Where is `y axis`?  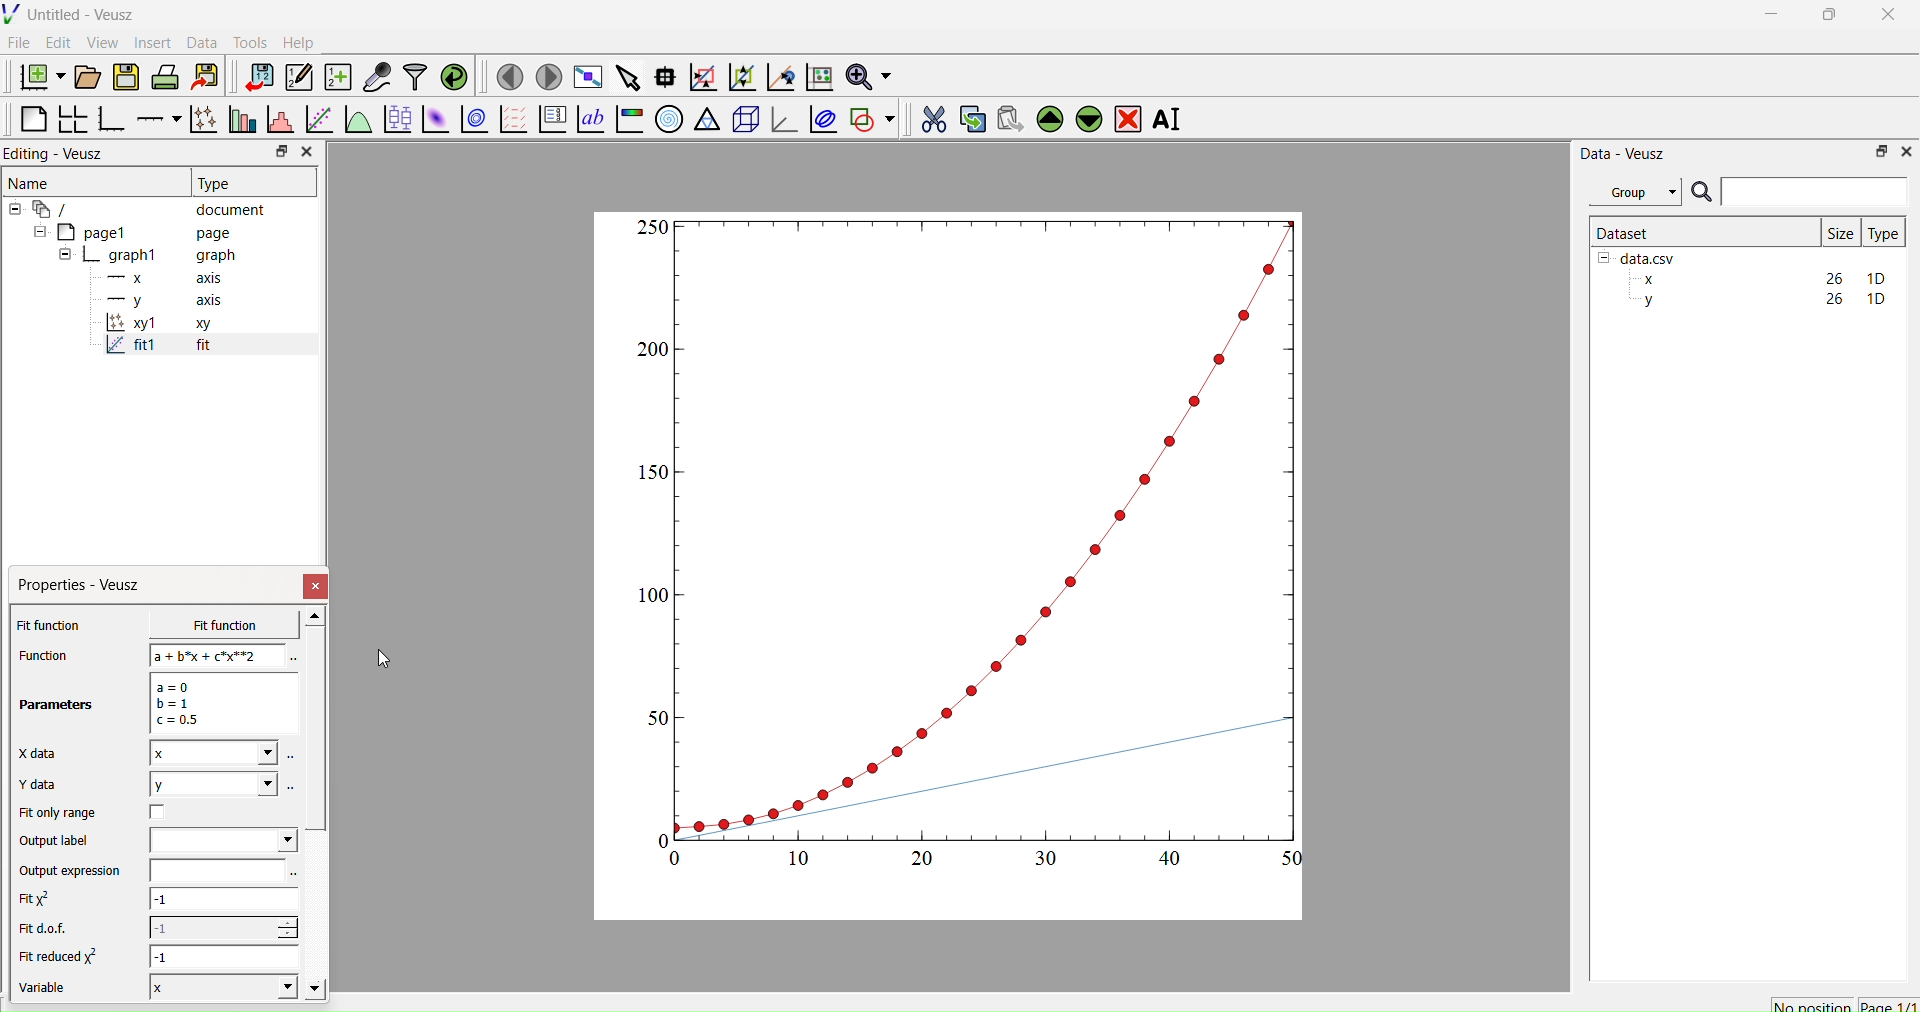 y axis is located at coordinates (153, 300).